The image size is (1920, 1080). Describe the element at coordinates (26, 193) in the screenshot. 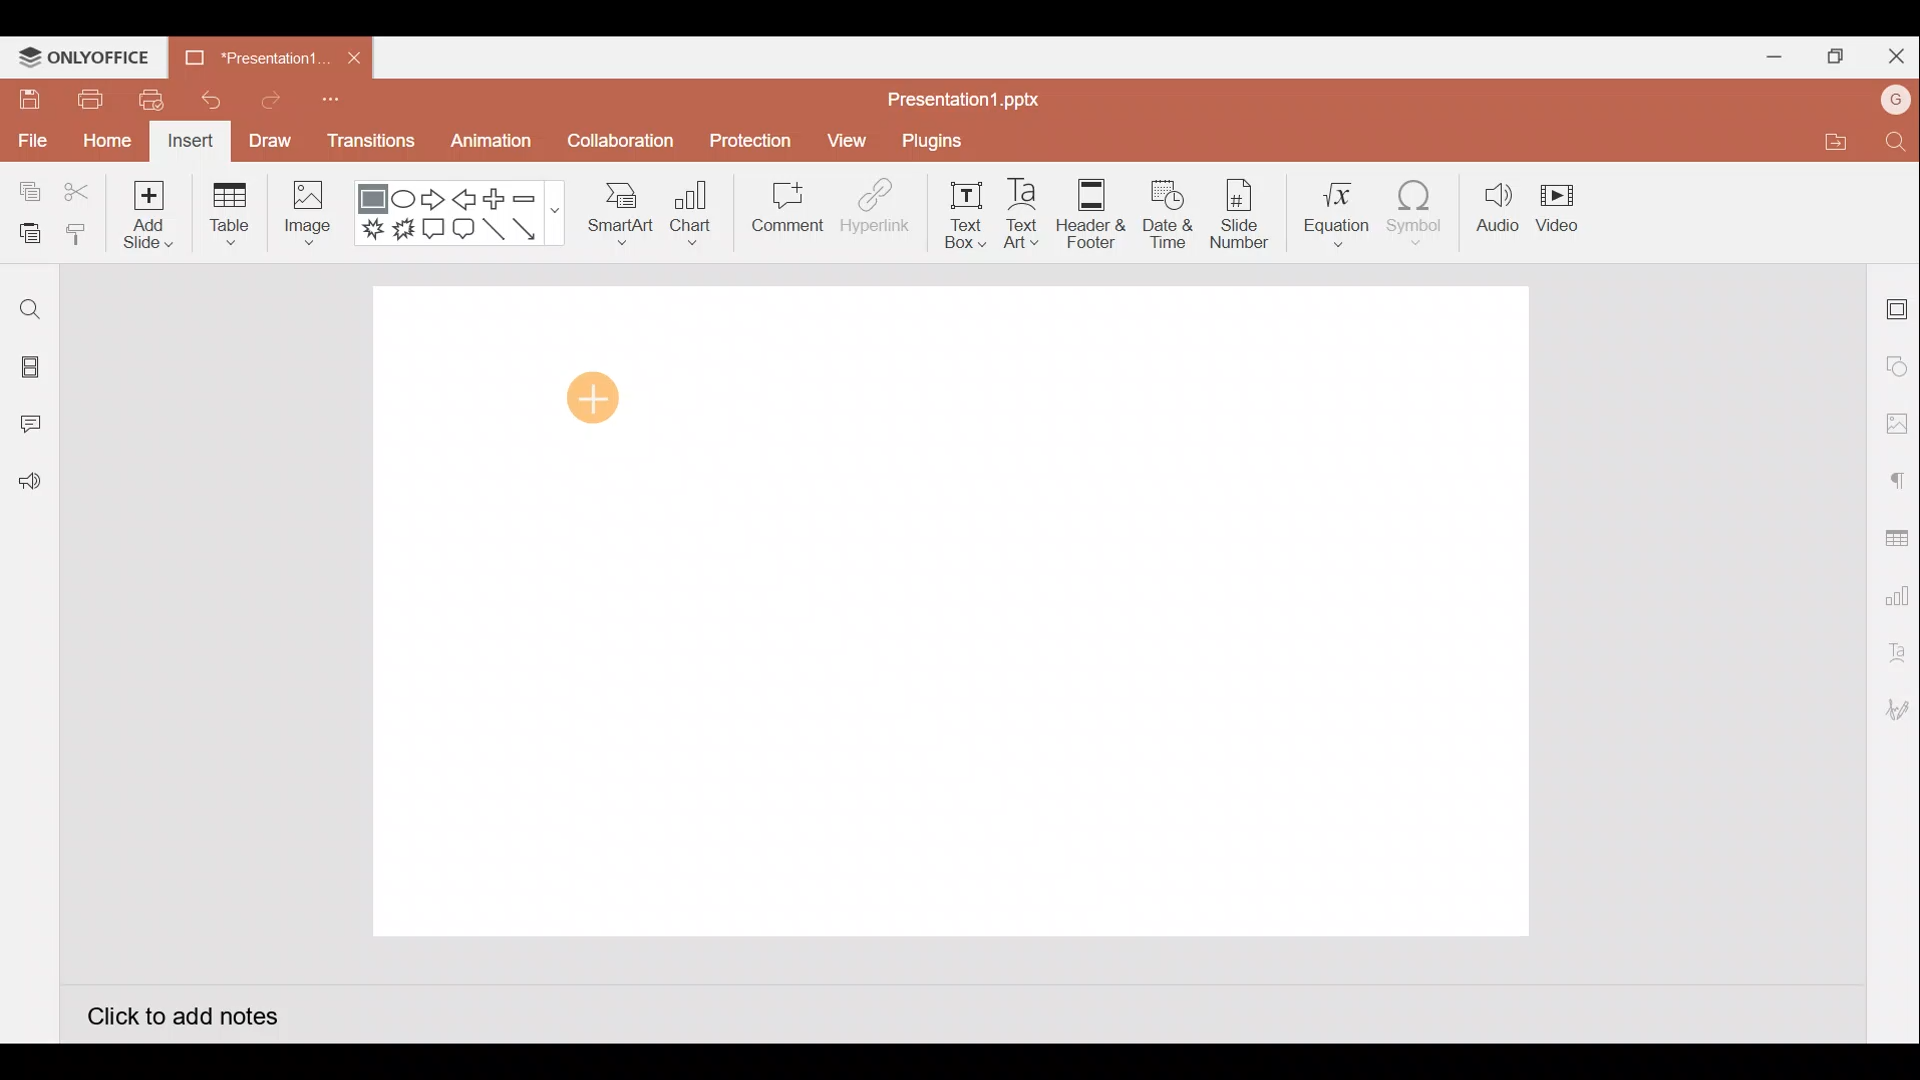

I see `Copy` at that location.